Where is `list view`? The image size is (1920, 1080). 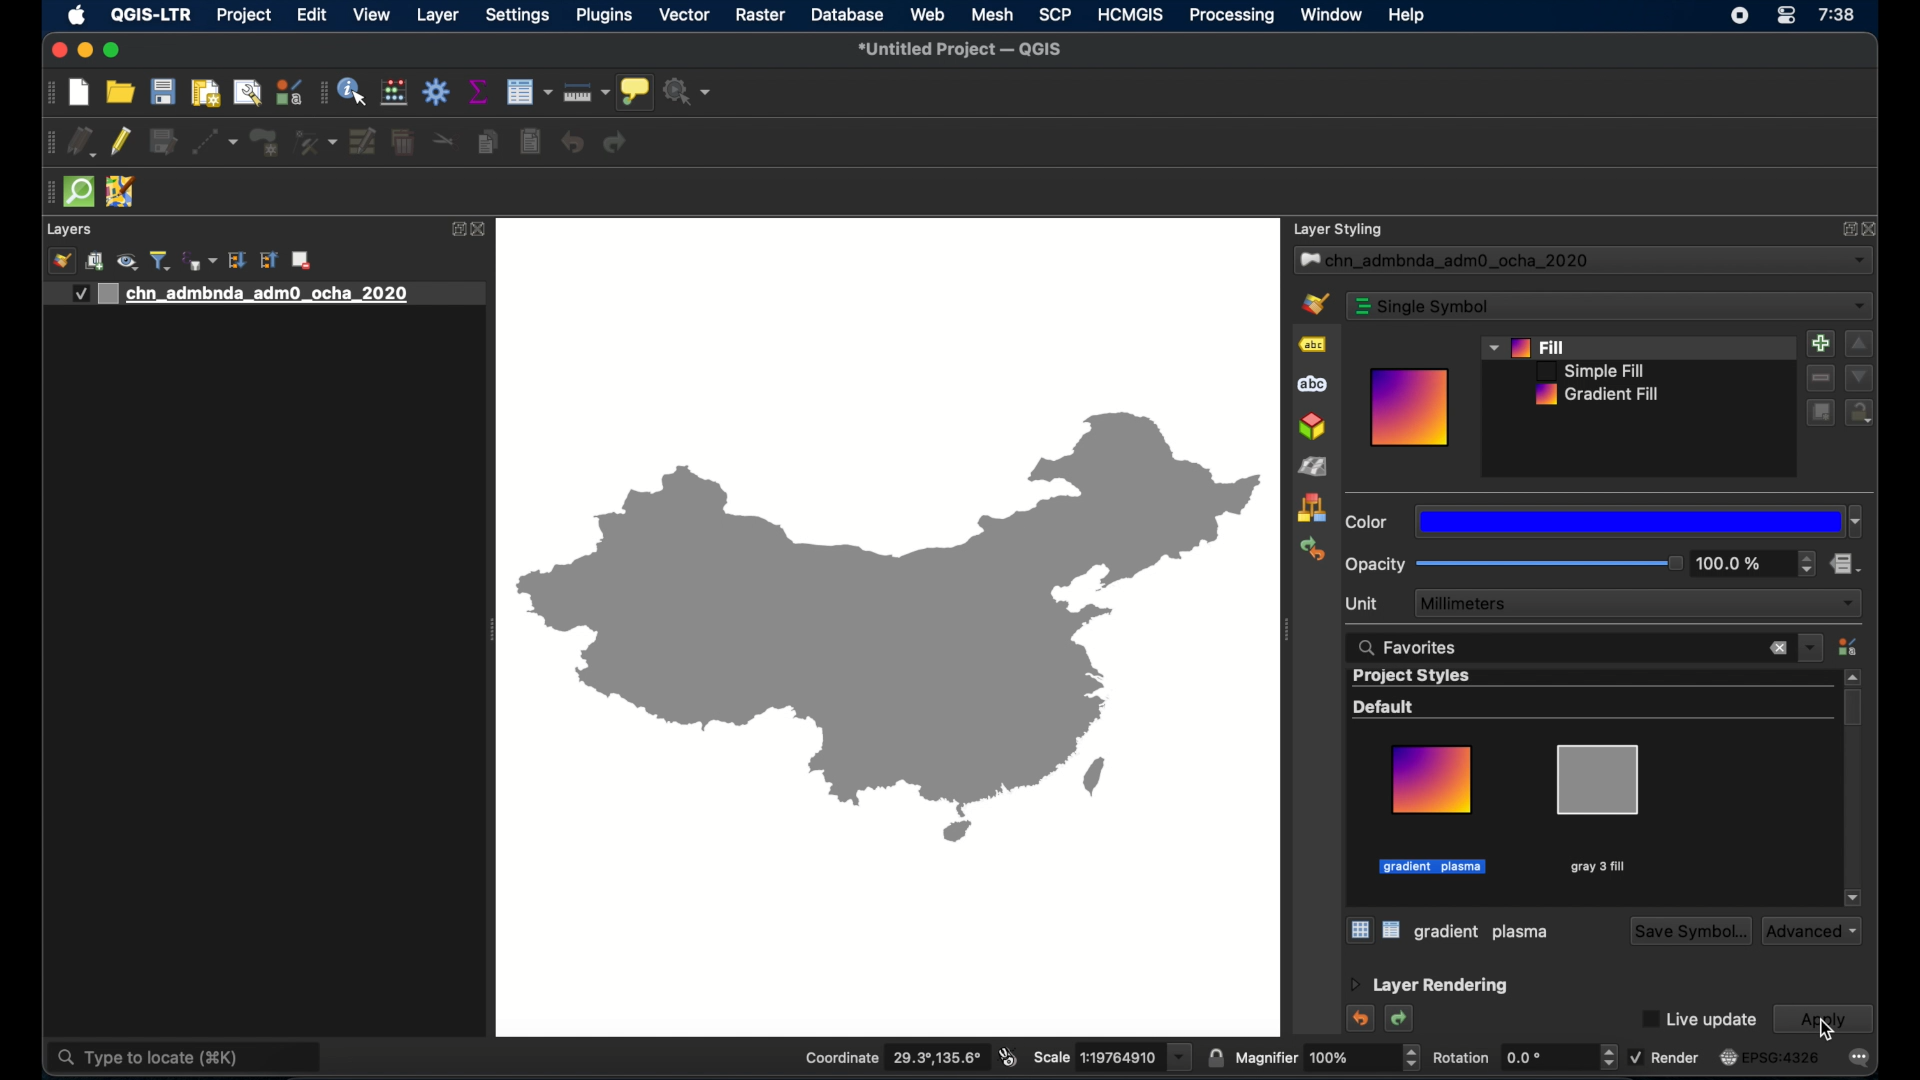
list view is located at coordinates (1392, 930).